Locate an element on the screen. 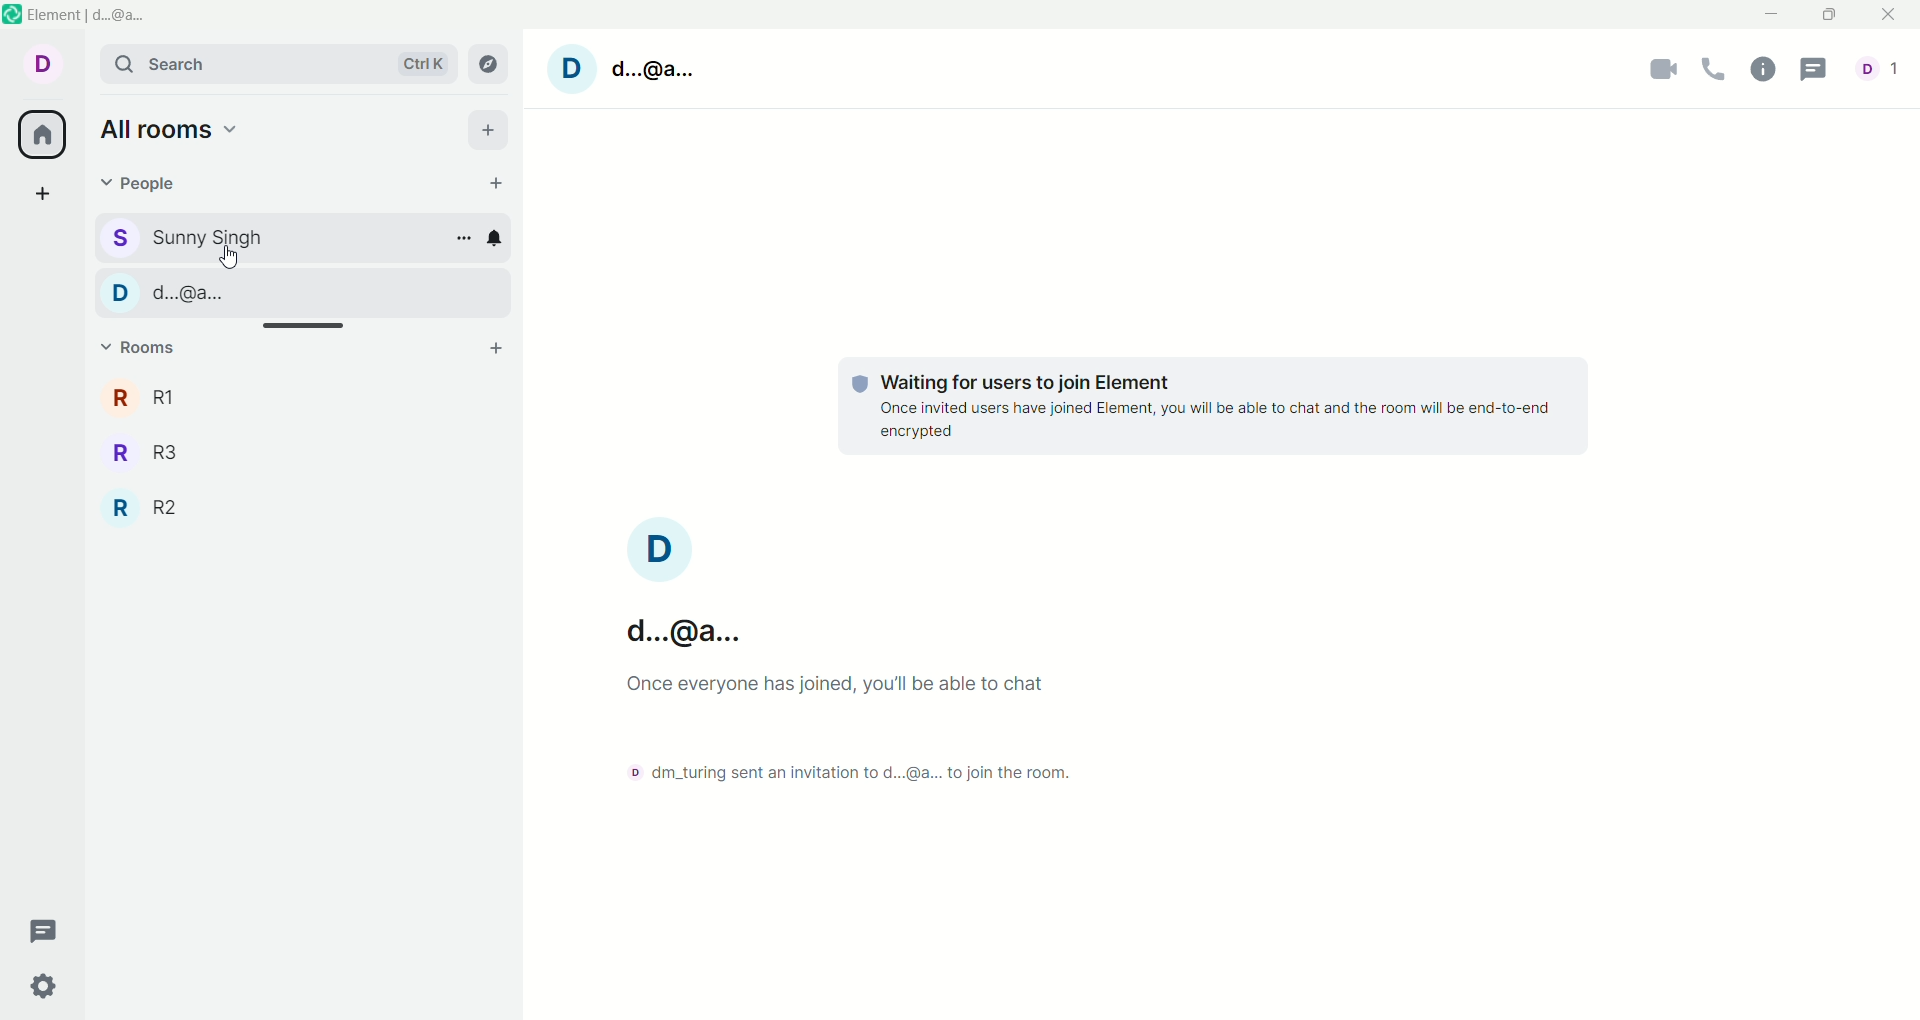  cursor is located at coordinates (234, 258).